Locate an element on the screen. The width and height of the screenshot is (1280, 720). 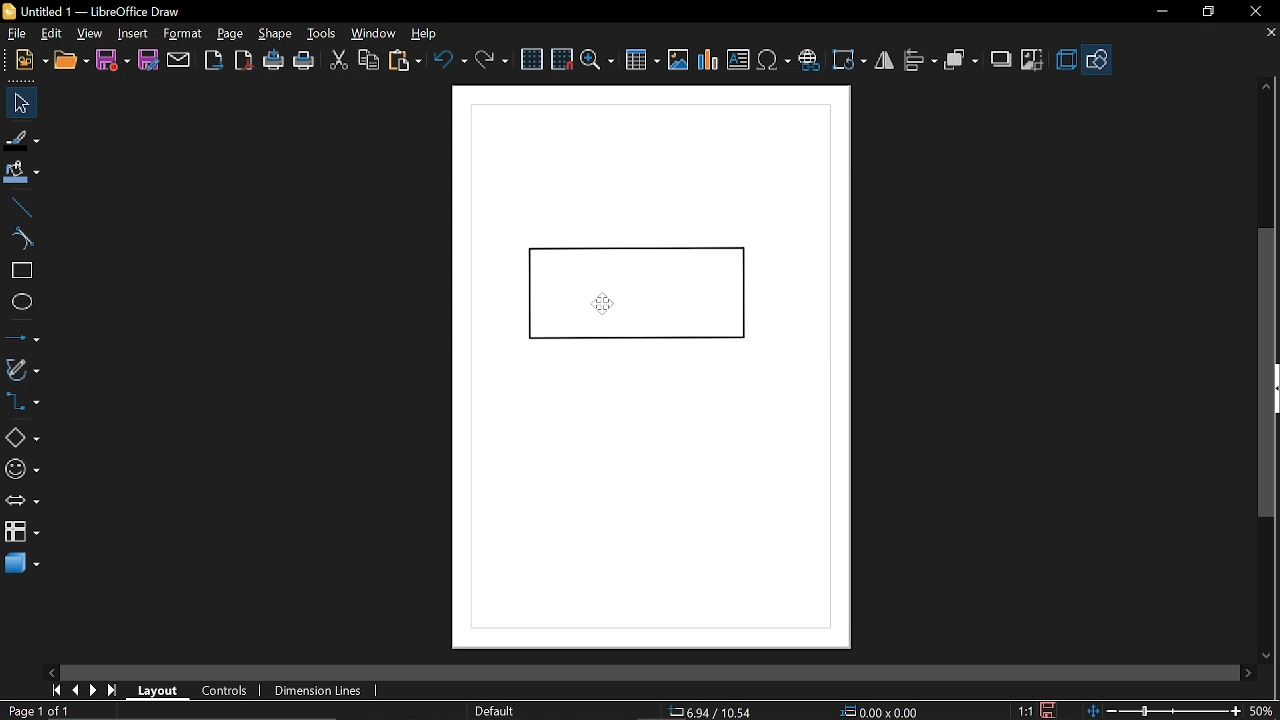
cursor is located at coordinates (603, 304).